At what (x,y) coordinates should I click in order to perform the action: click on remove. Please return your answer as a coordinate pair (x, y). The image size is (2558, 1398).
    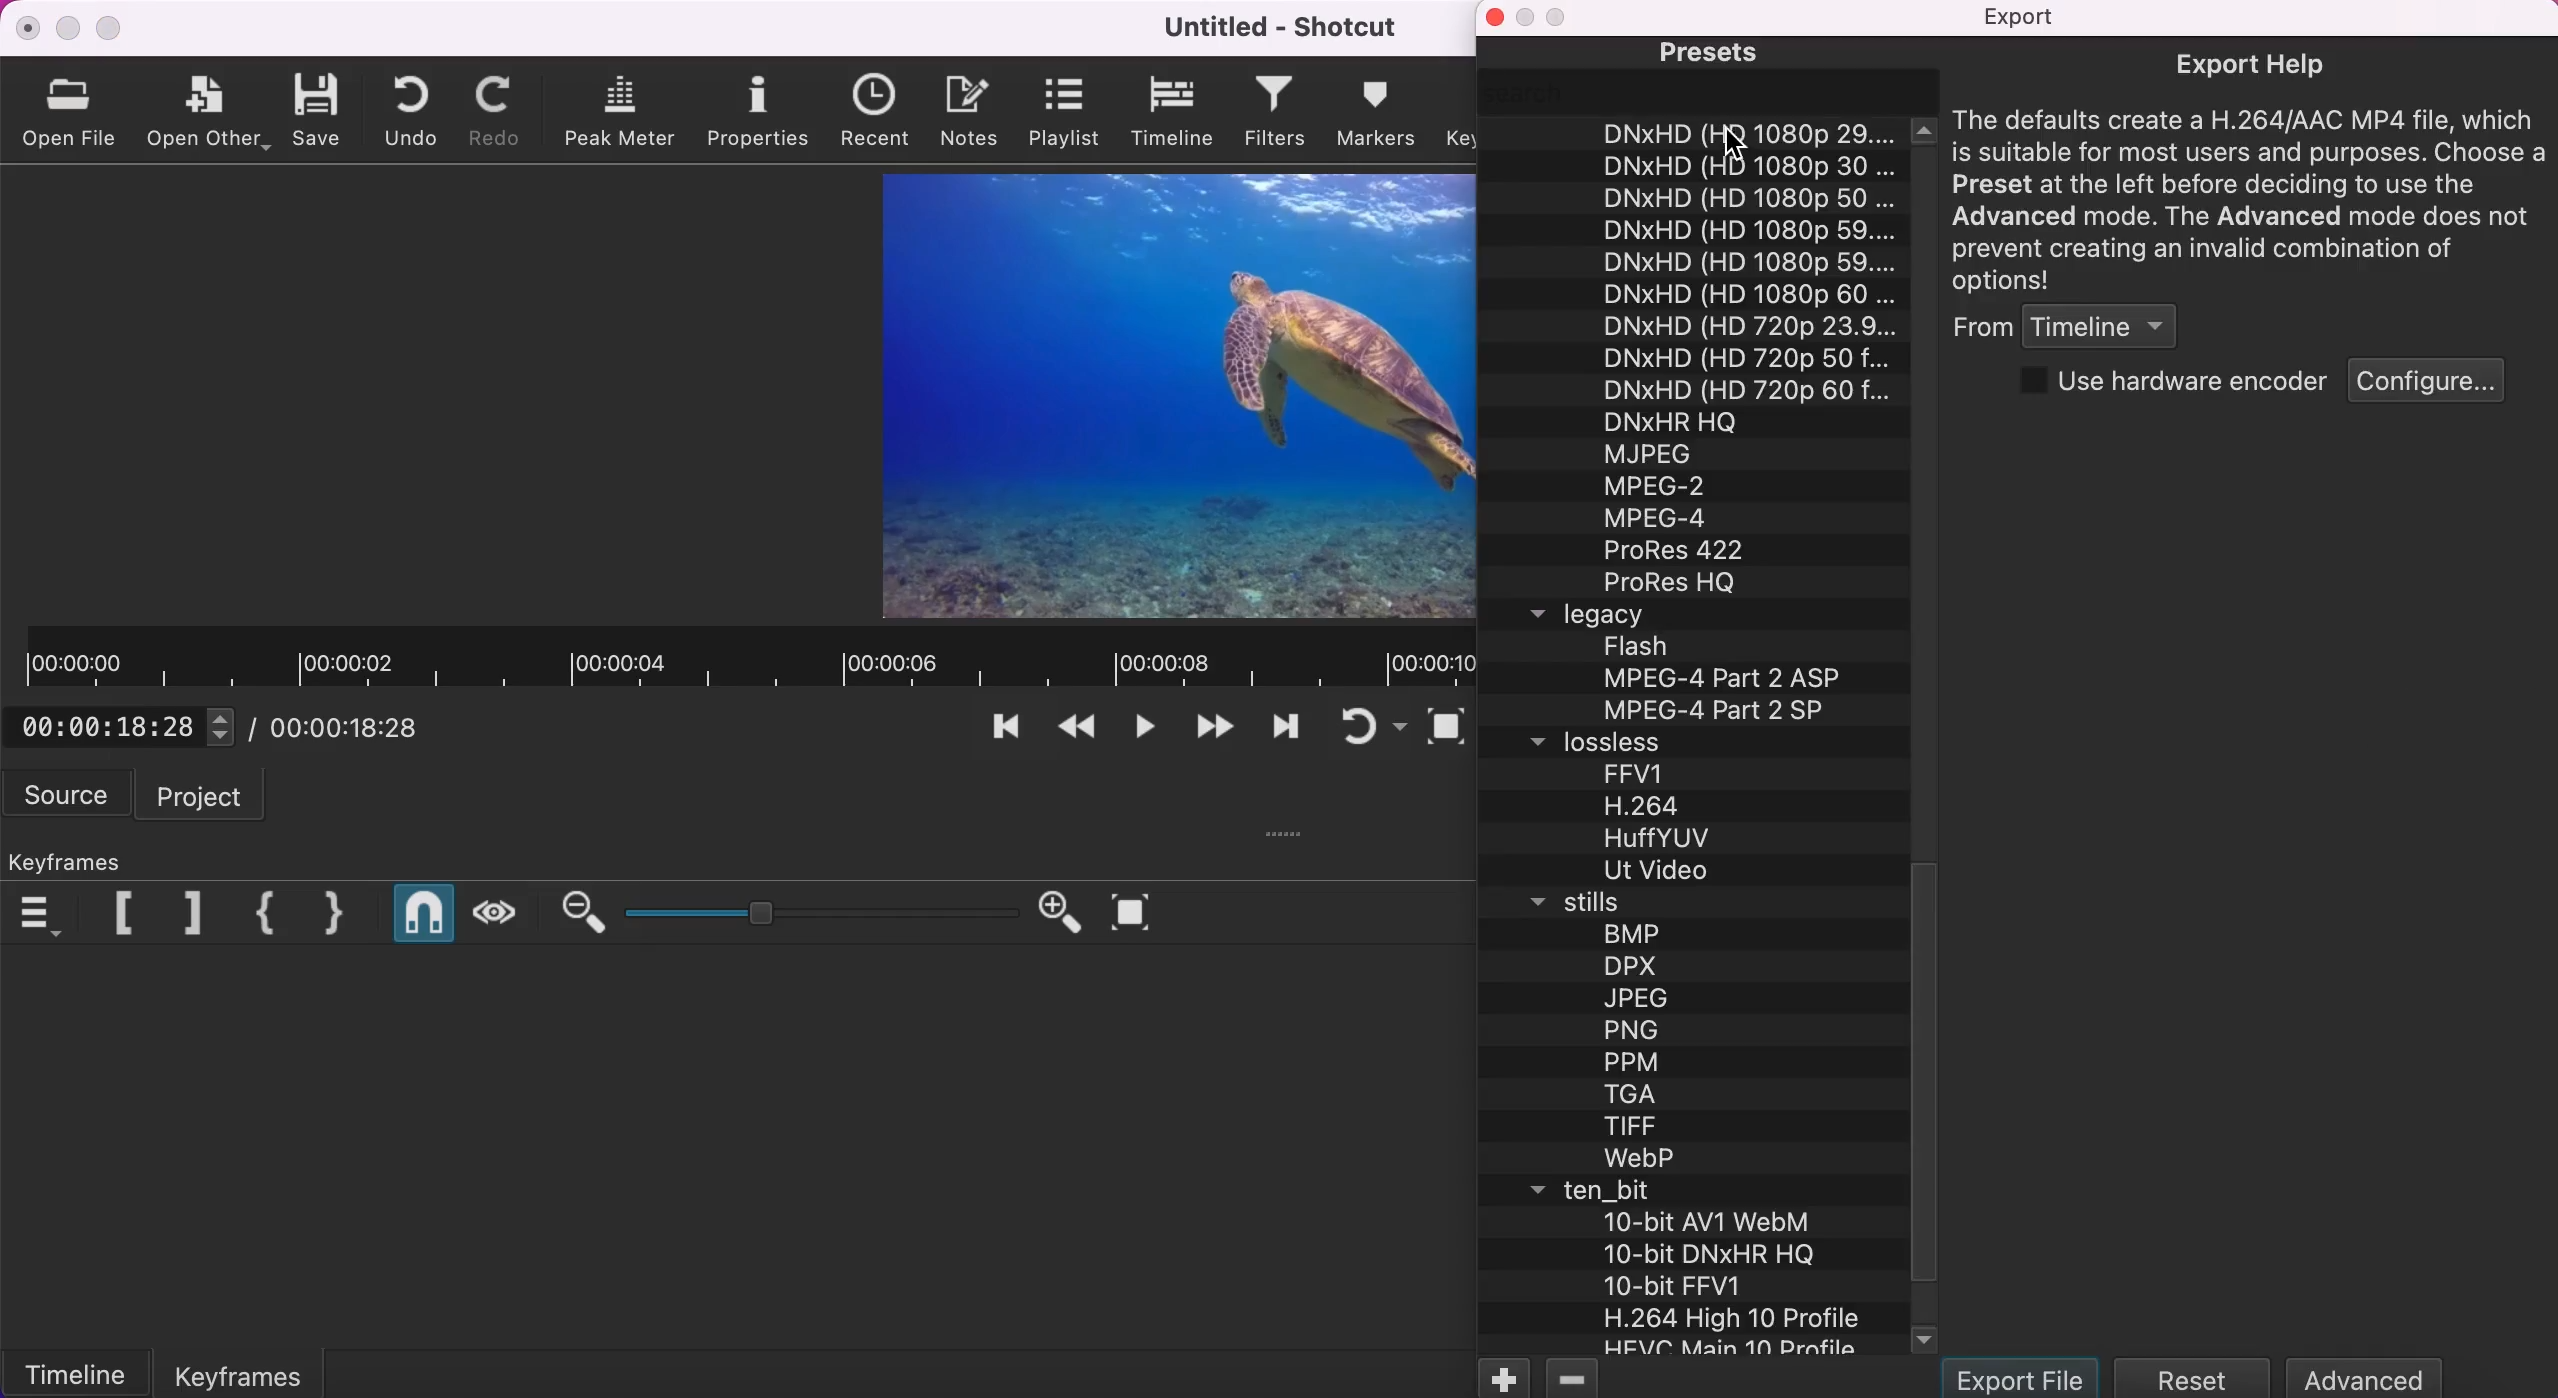
    Looking at the image, I should click on (1575, 1376).